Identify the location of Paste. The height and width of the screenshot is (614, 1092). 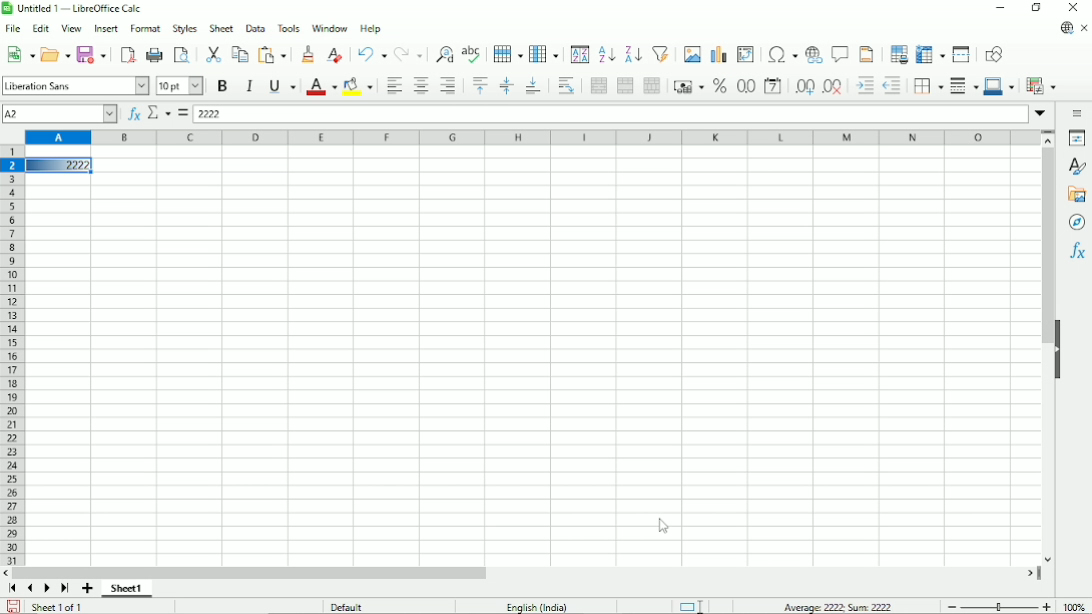
(274, 54).